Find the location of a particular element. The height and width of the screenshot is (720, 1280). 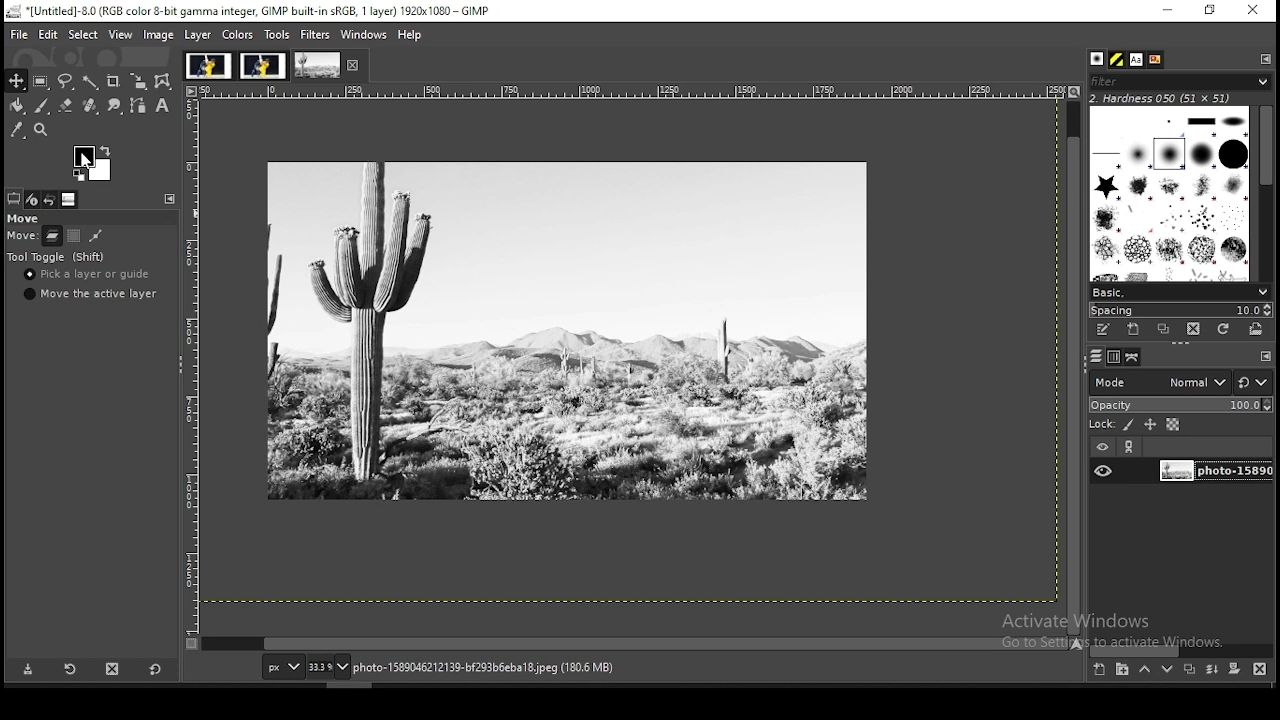

scroll bar is located at coordinates (1074, 366).